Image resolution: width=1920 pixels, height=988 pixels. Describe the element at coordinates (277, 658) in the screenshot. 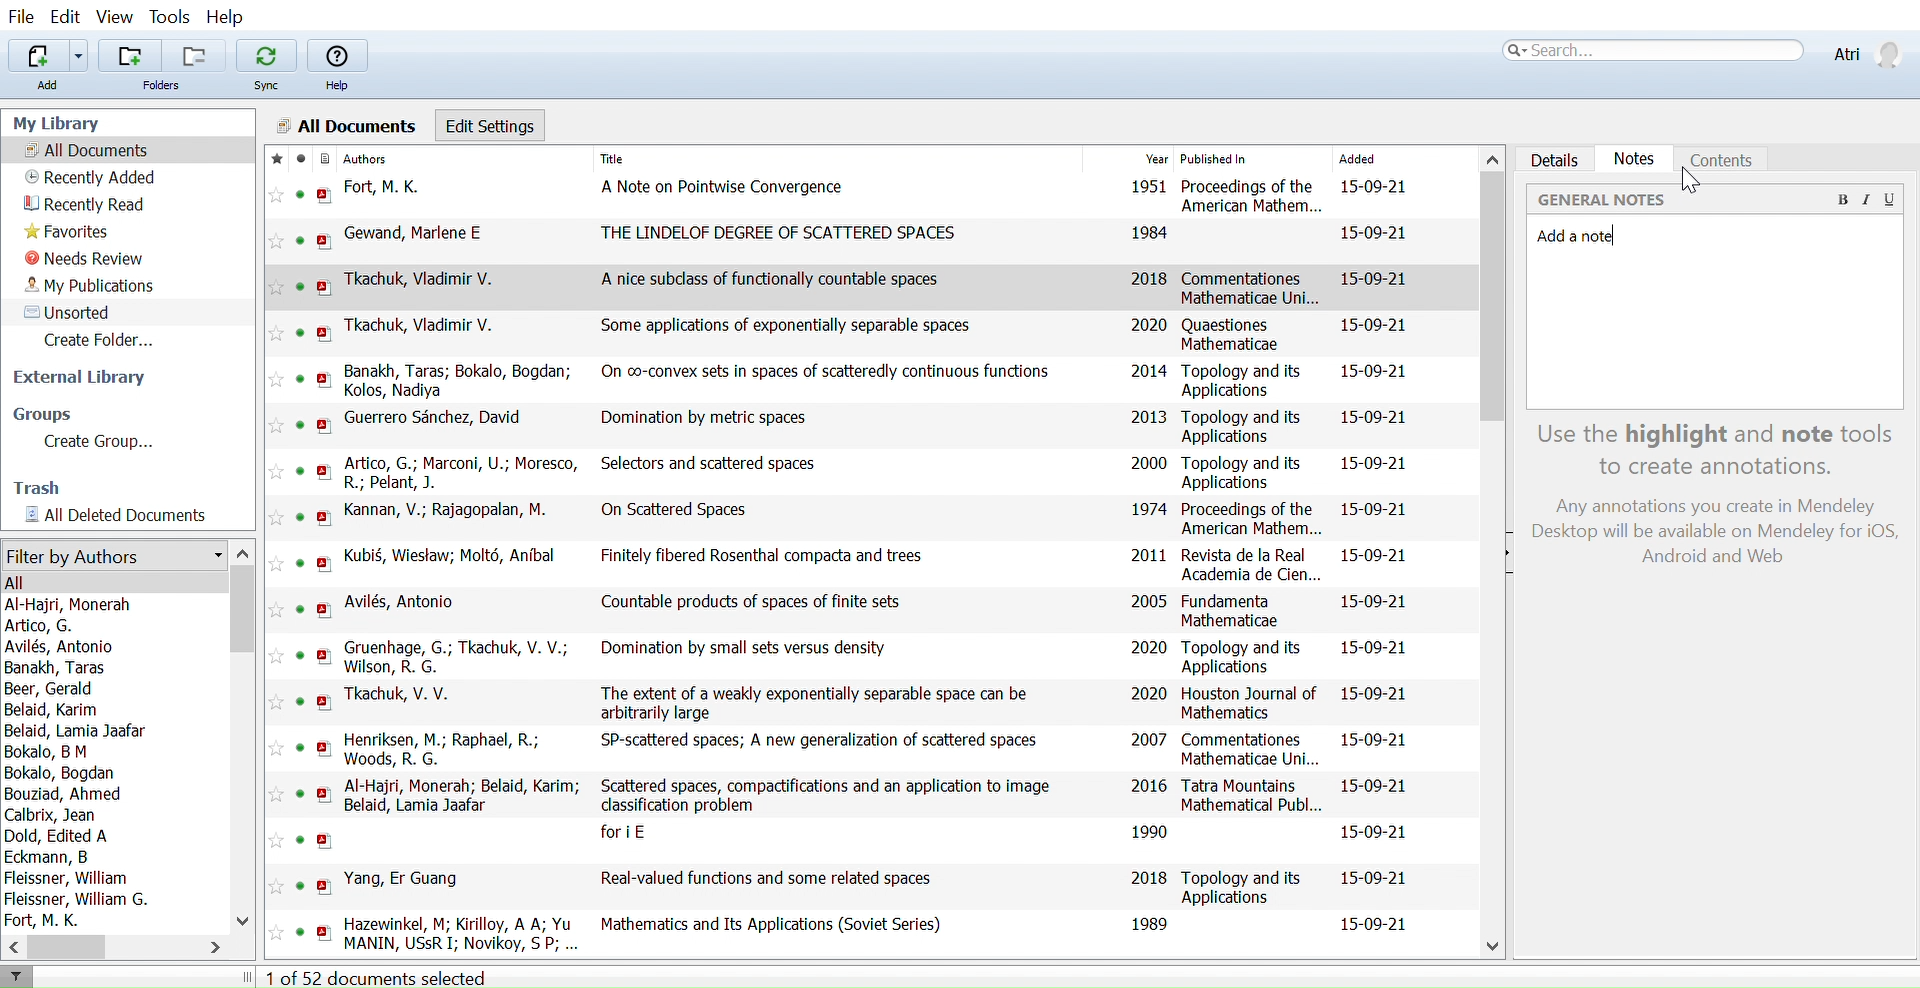

I see `Add this reference to favorites` at that location.